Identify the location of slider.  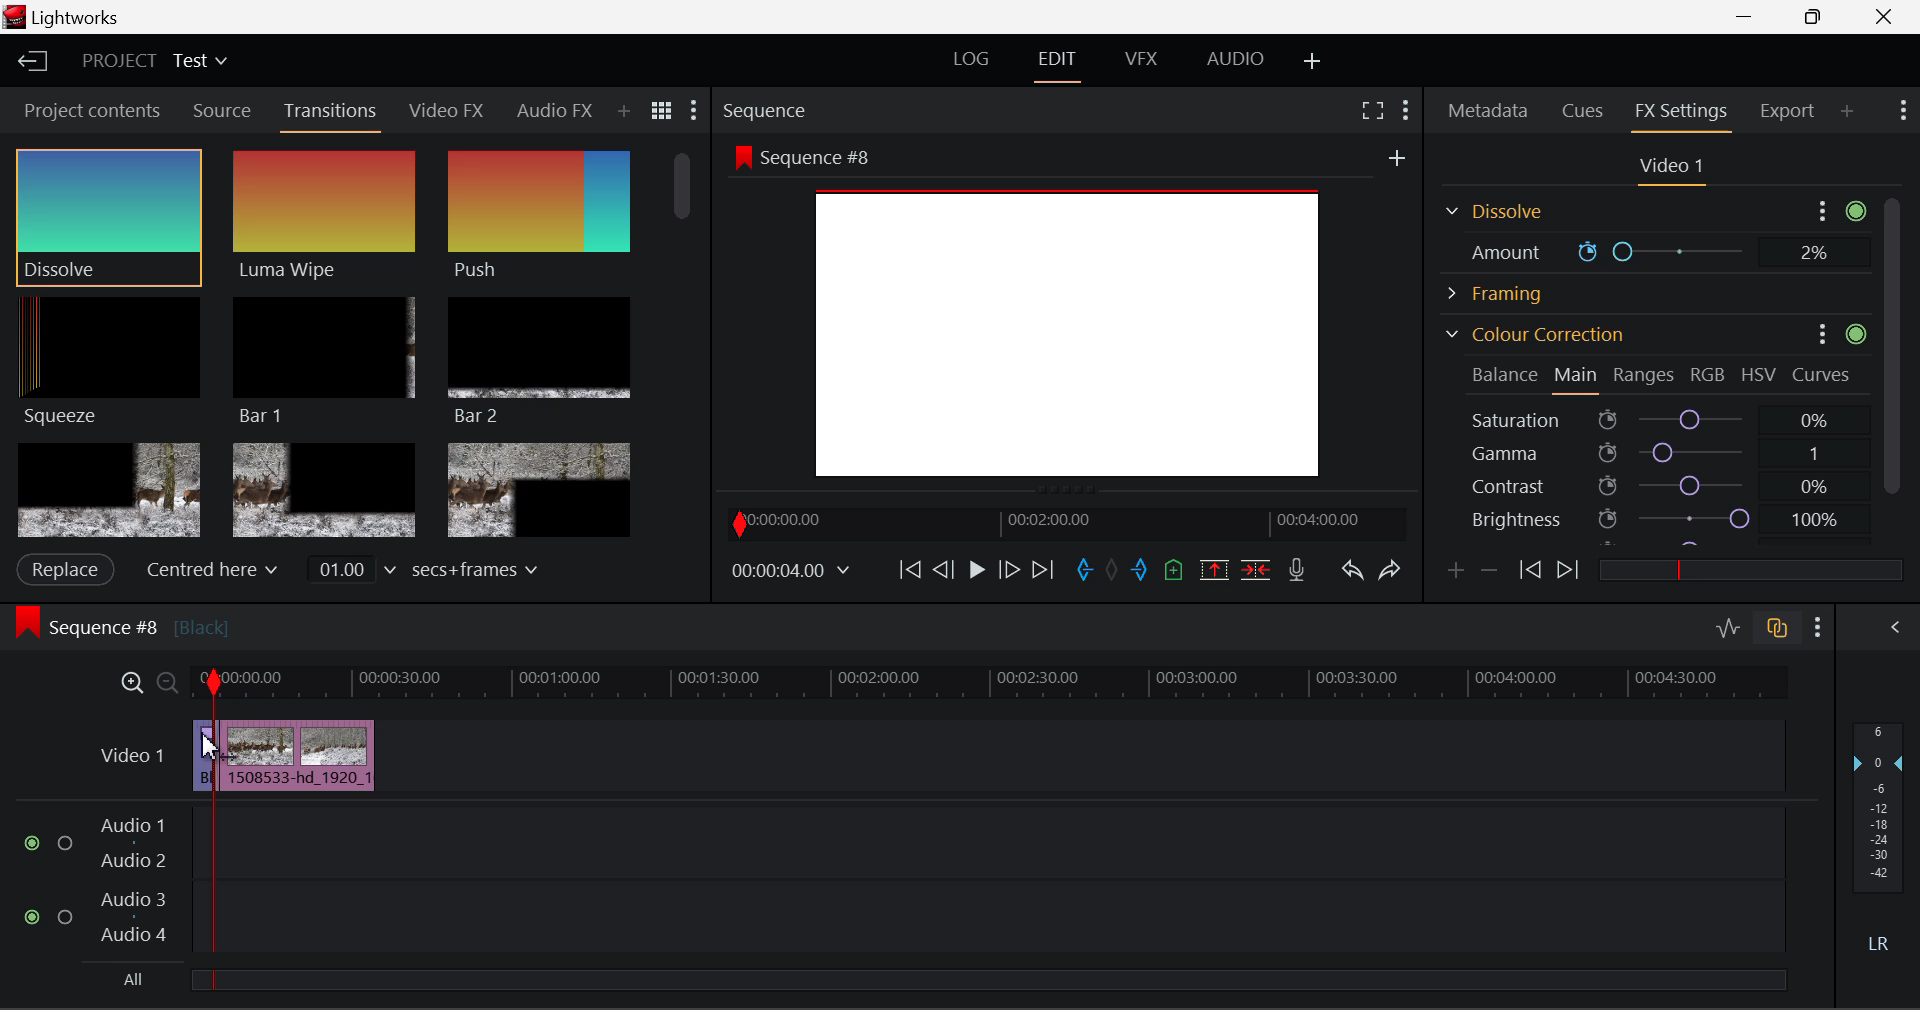
(987, 979).